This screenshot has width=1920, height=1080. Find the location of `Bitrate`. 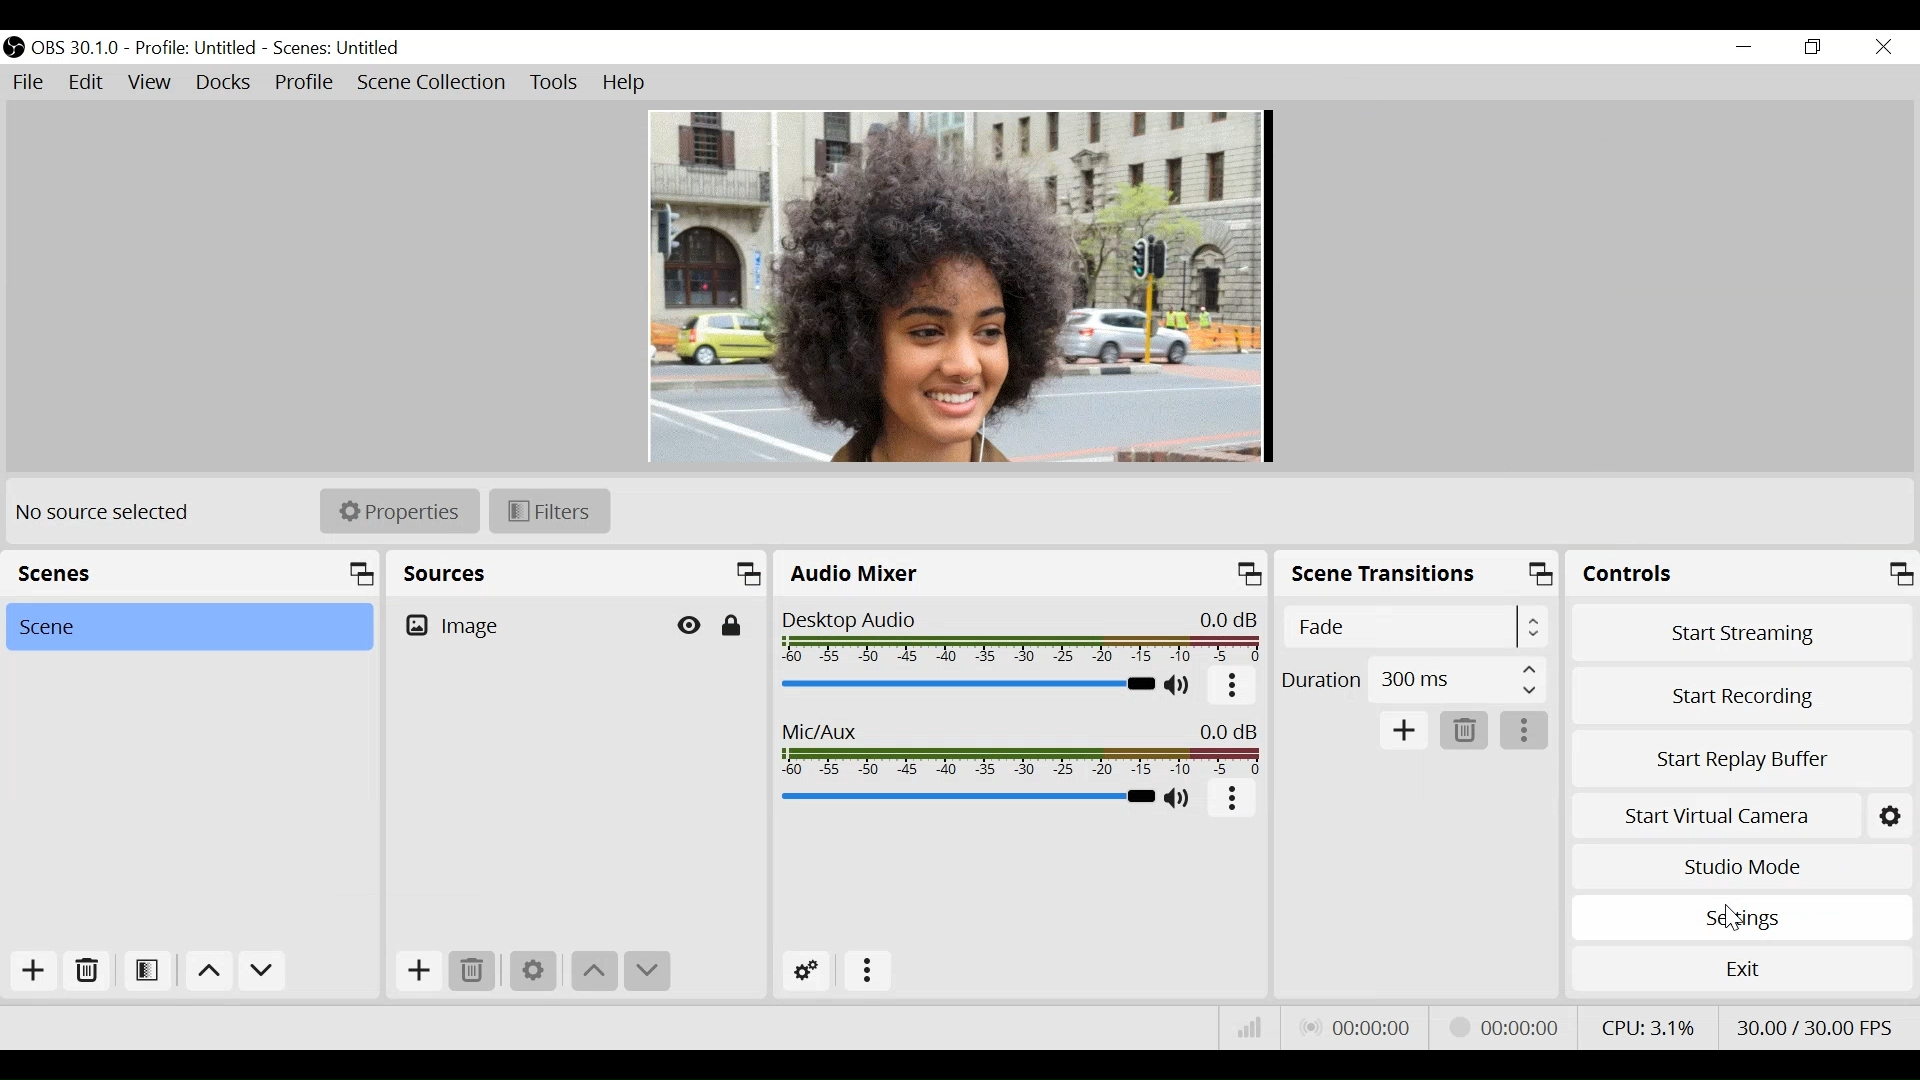

Bitrate is located at coordinates (1253, 1026).